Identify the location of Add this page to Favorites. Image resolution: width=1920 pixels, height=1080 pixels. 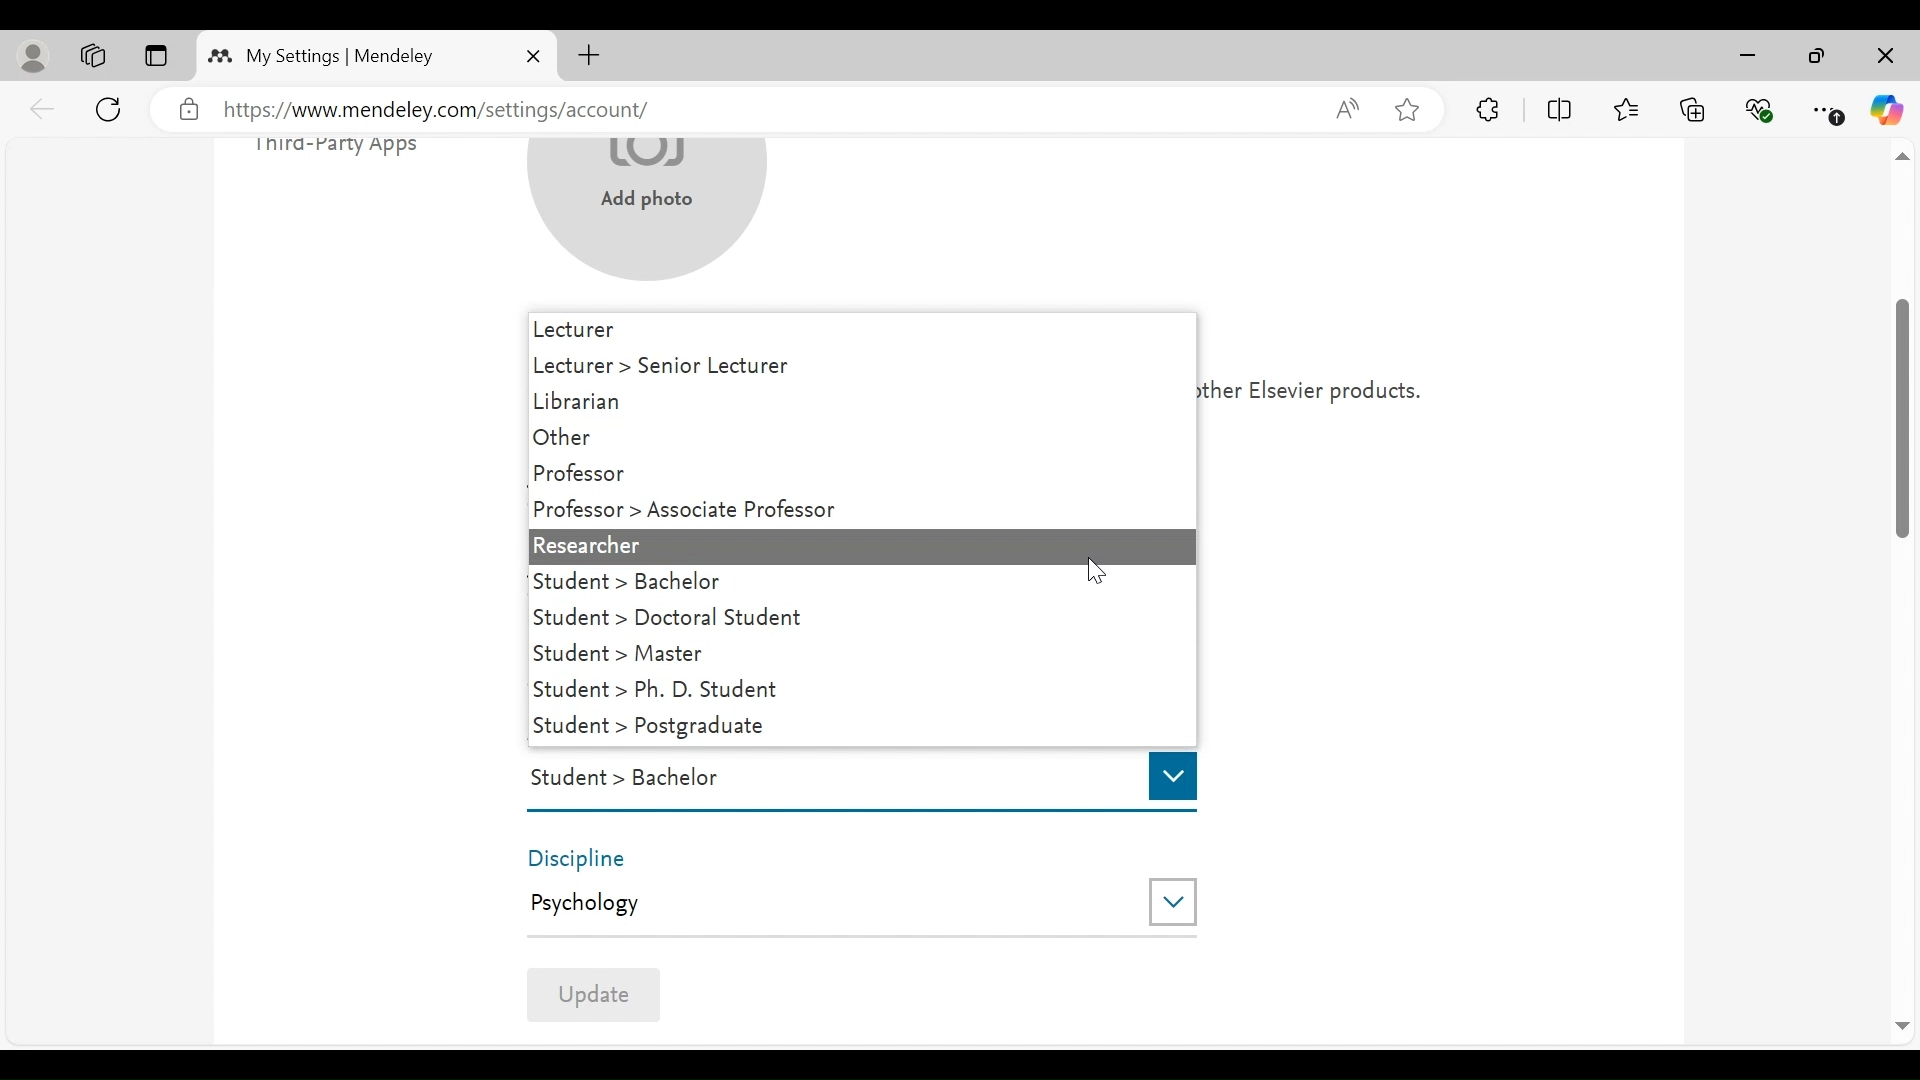
(1406, 109).